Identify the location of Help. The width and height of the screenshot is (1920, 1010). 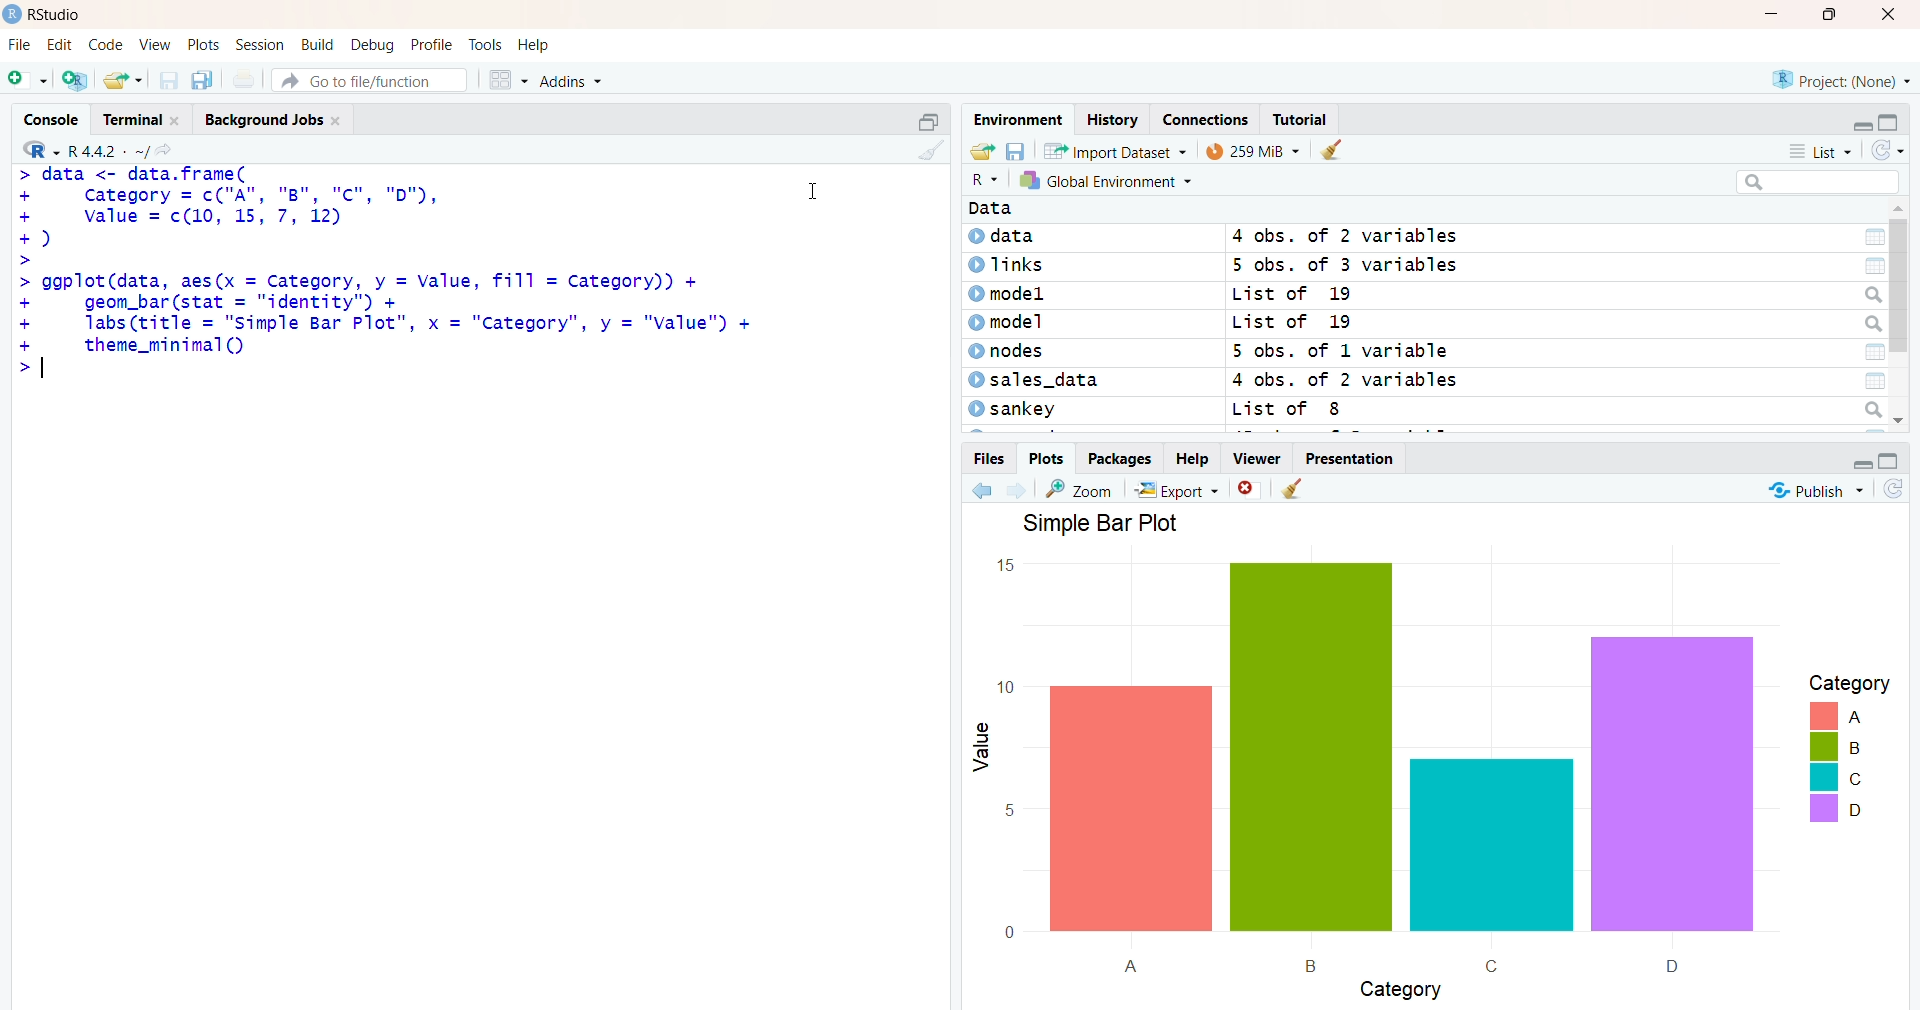
(1190, 458).